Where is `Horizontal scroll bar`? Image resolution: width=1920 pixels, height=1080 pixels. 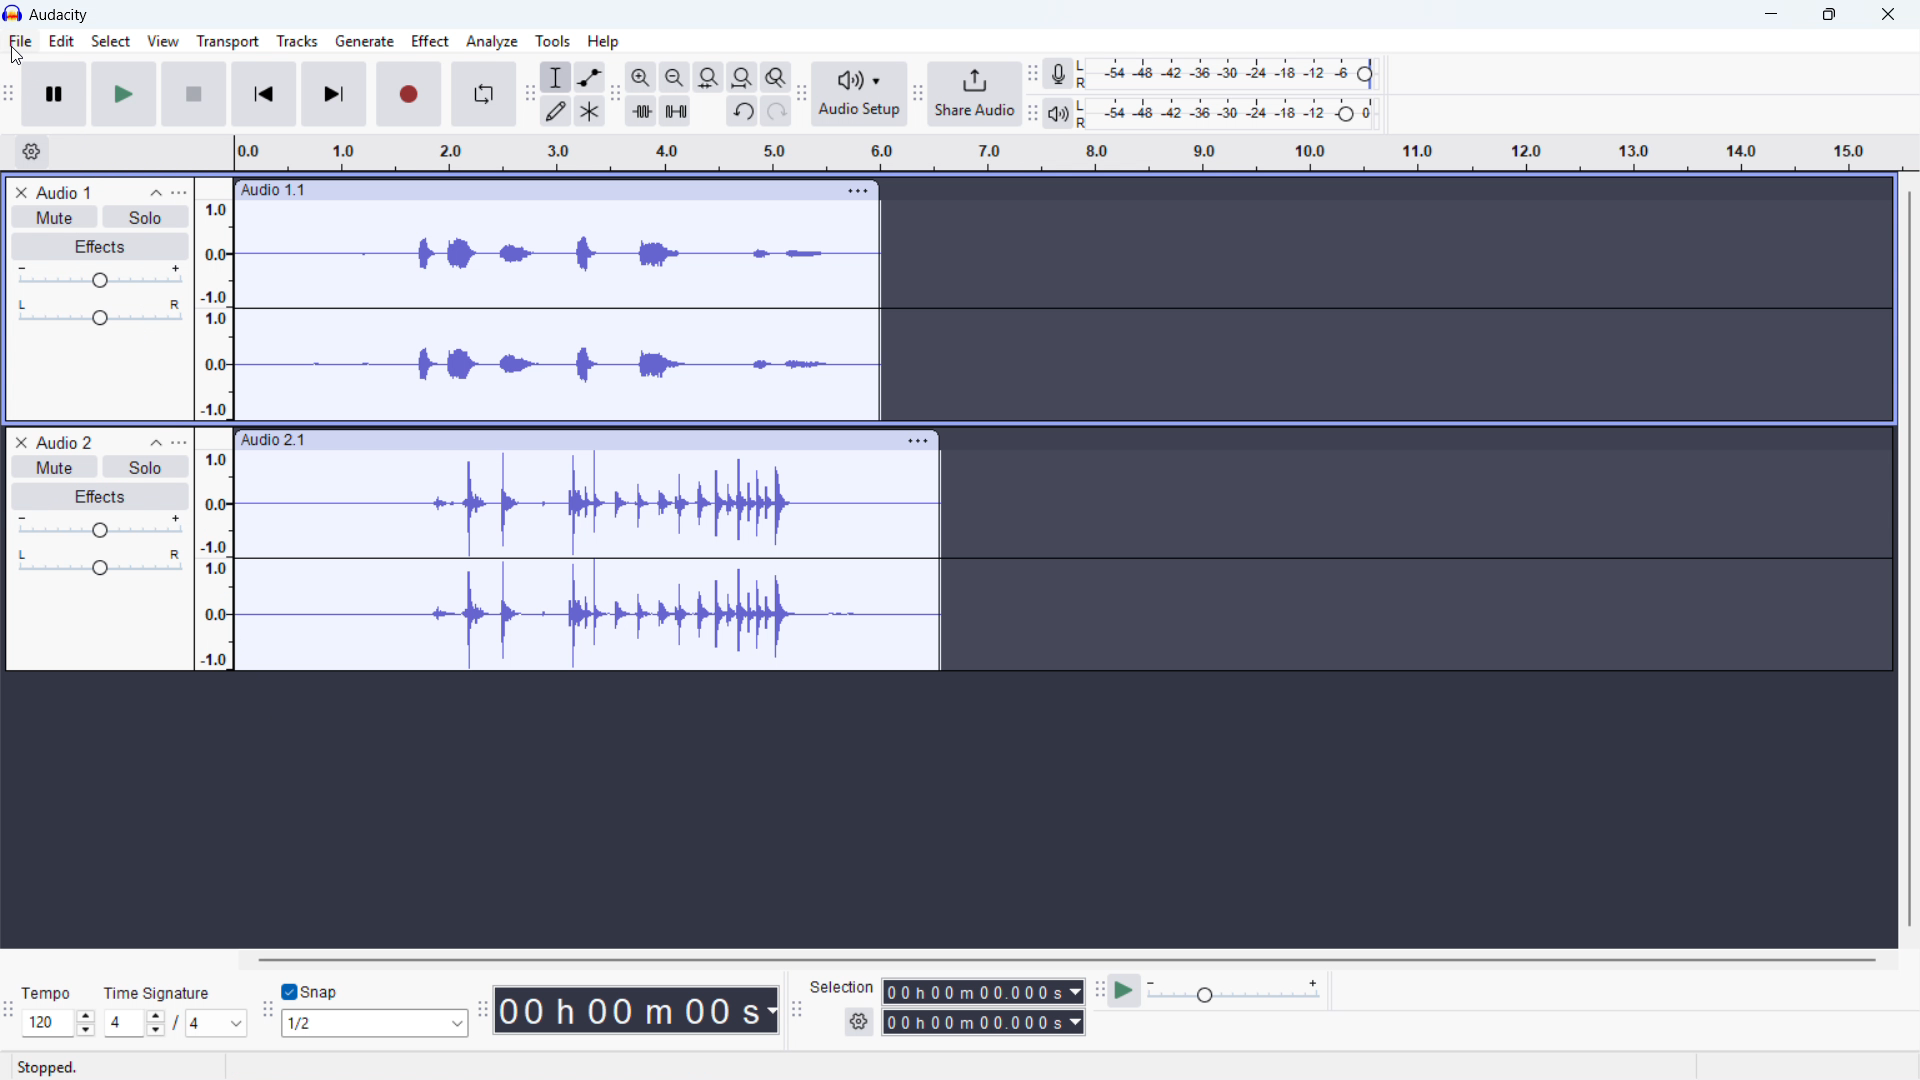 Horizontal scroll bar is located at coordinates (1068, 960).